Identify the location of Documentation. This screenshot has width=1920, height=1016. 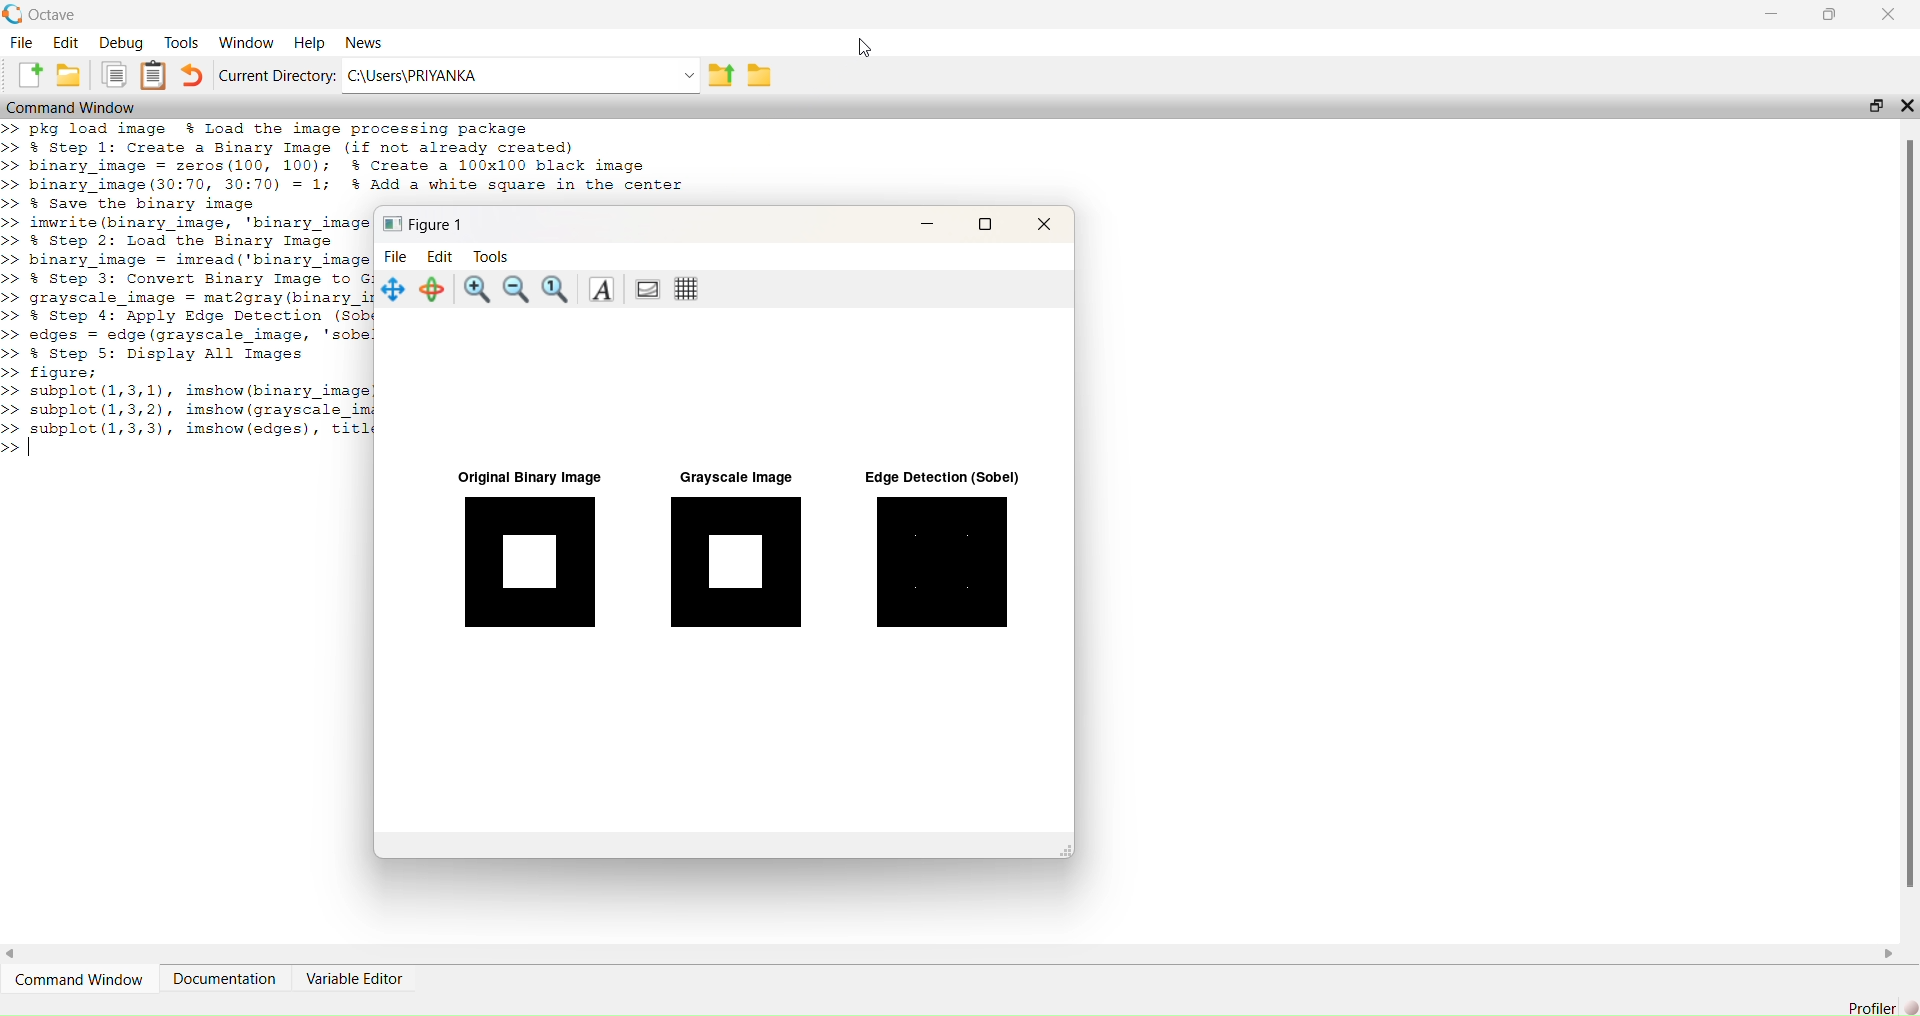
(226, 977).